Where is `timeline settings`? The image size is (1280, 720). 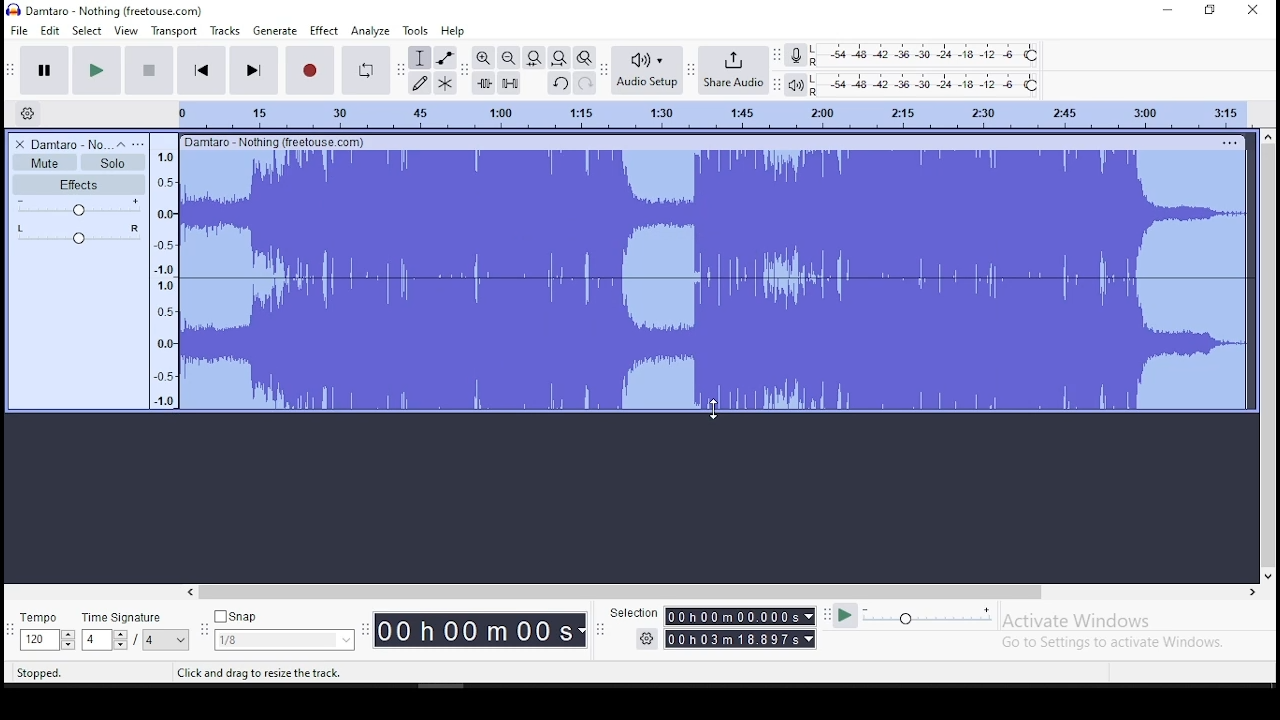 timeline settings is located at coordinates (27, 111).